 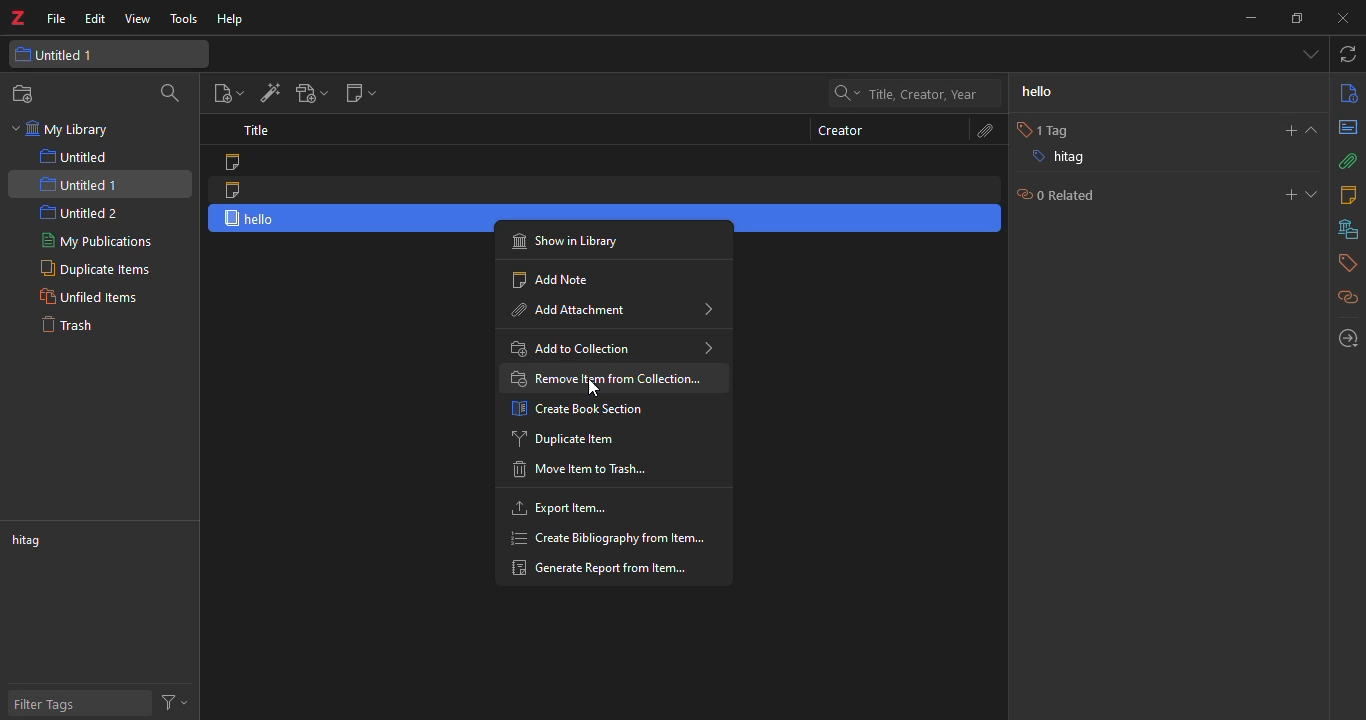 What do you see at coordinates (15, 20) in the screenshot?
I see `z` at bounding box center [15, 20].